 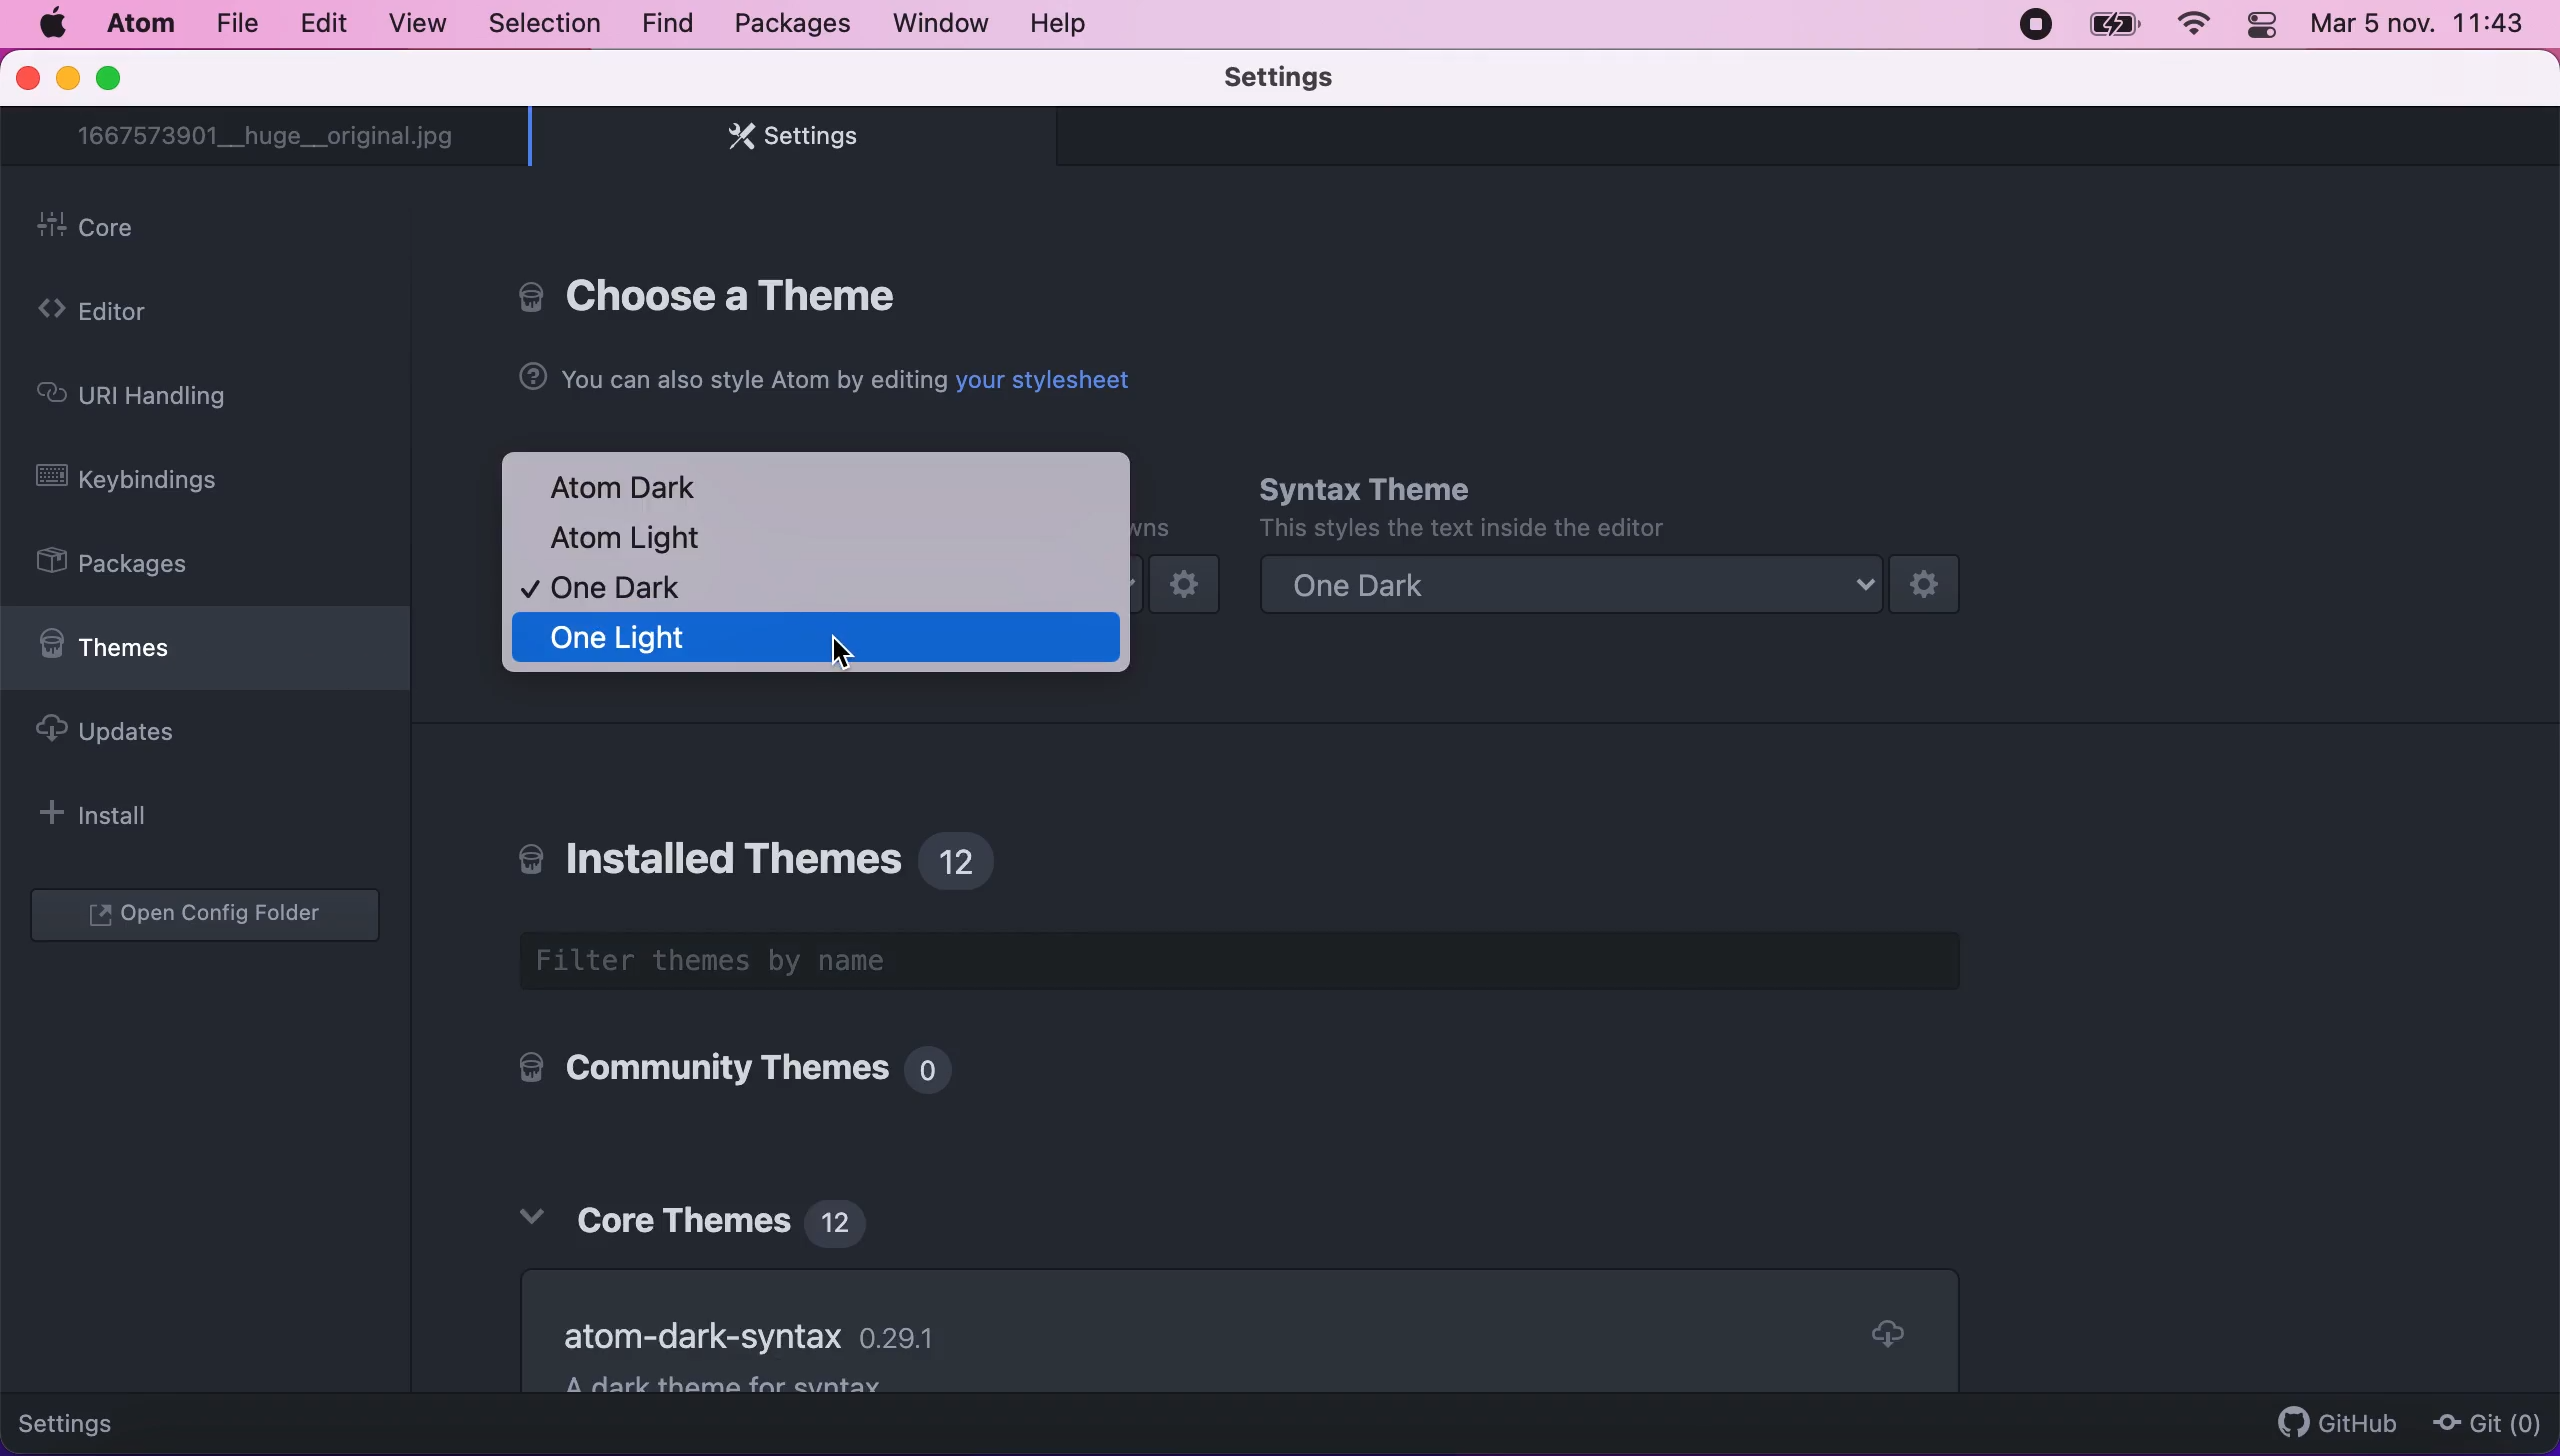 What do you see at coordinates (1223, 1308) in the screenshot?
I see `Remove Empty Panes | When the last tab of a pane is closed, remove that pane as well.` at bounding box center [1223, 1308].